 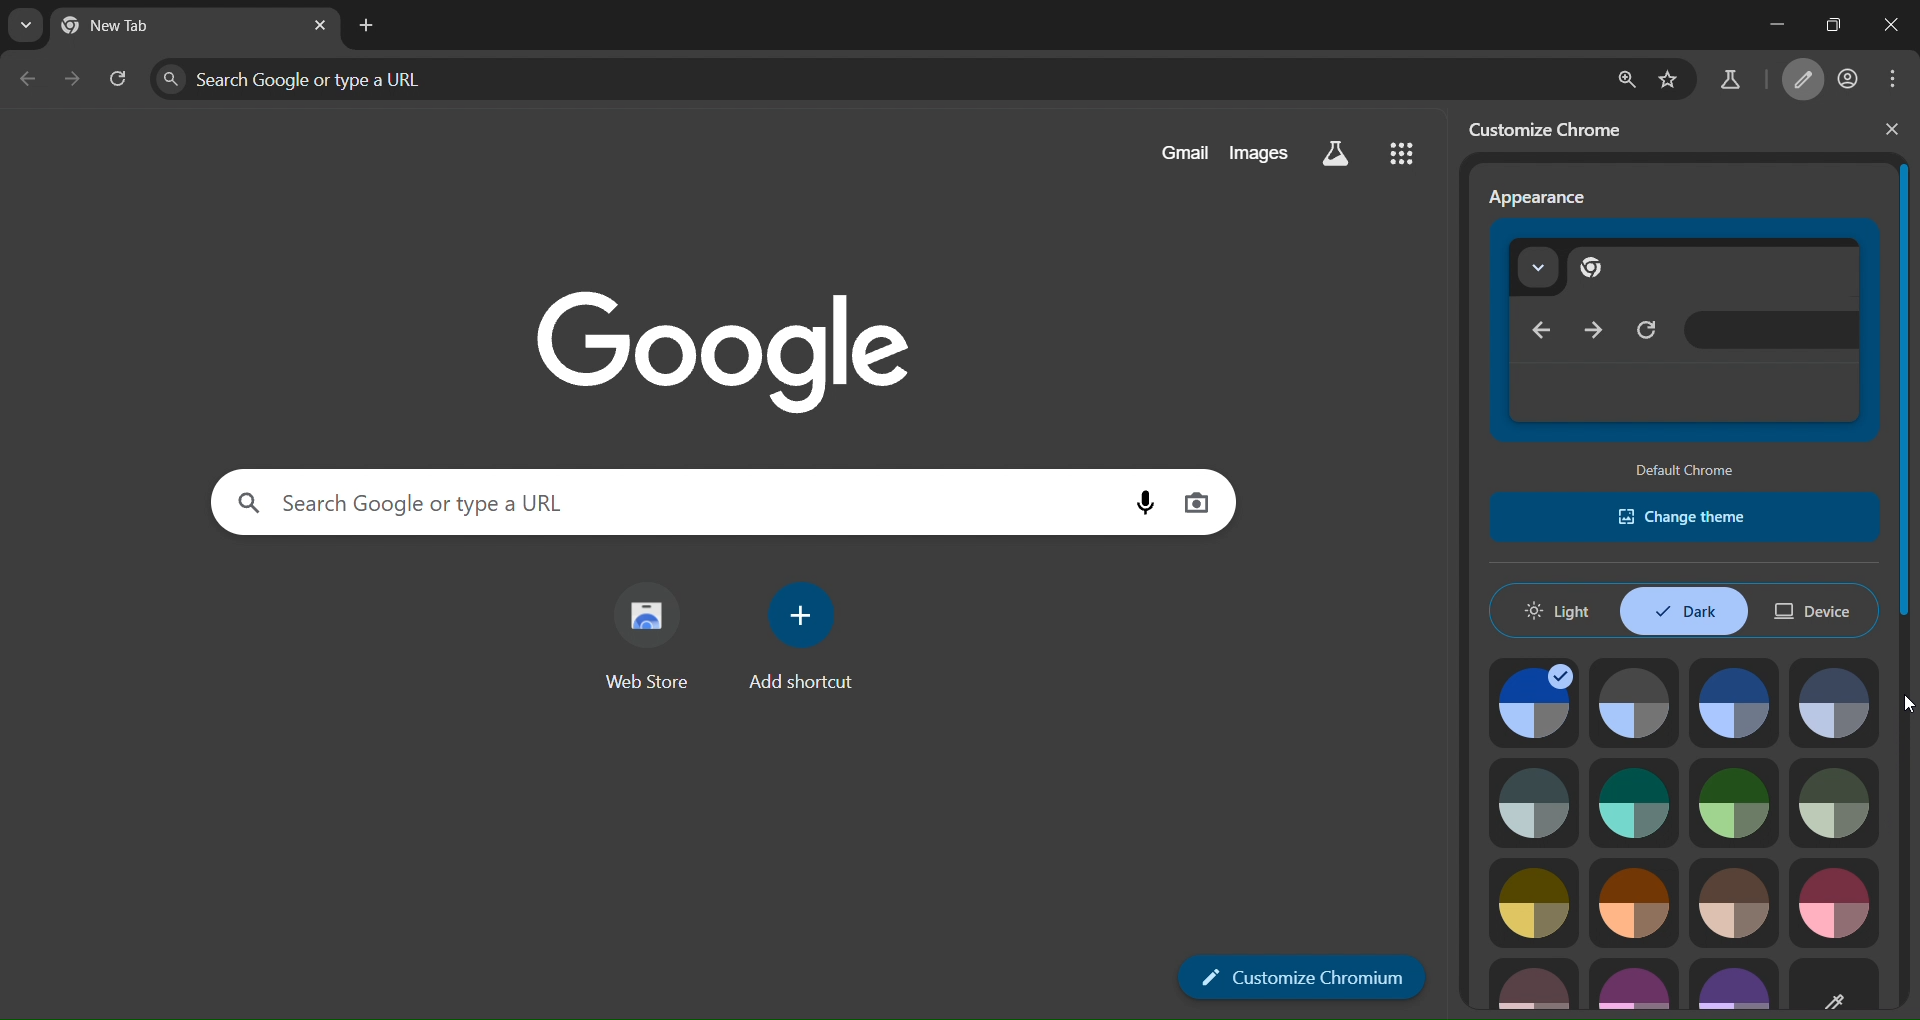 What do you see at coordinates (1303, 977) in the screenshot?
I see `customize chromium` at bounding box center [1303, 977].